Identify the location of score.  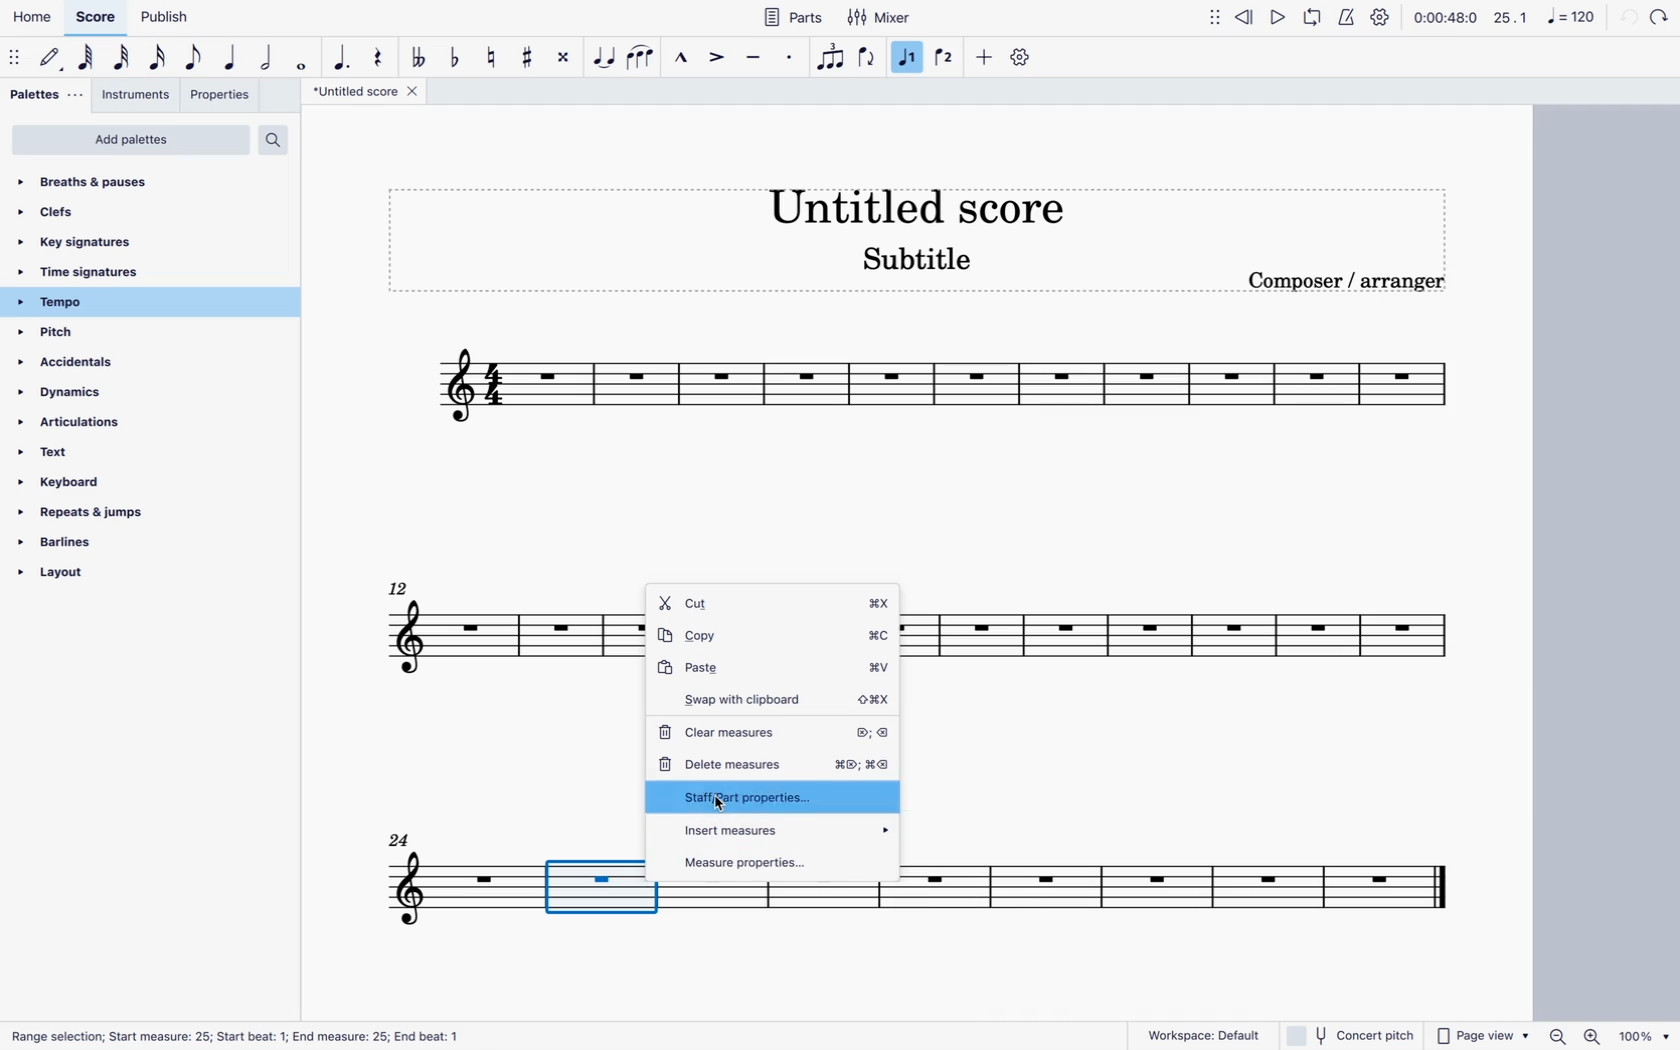
(1167, 880).